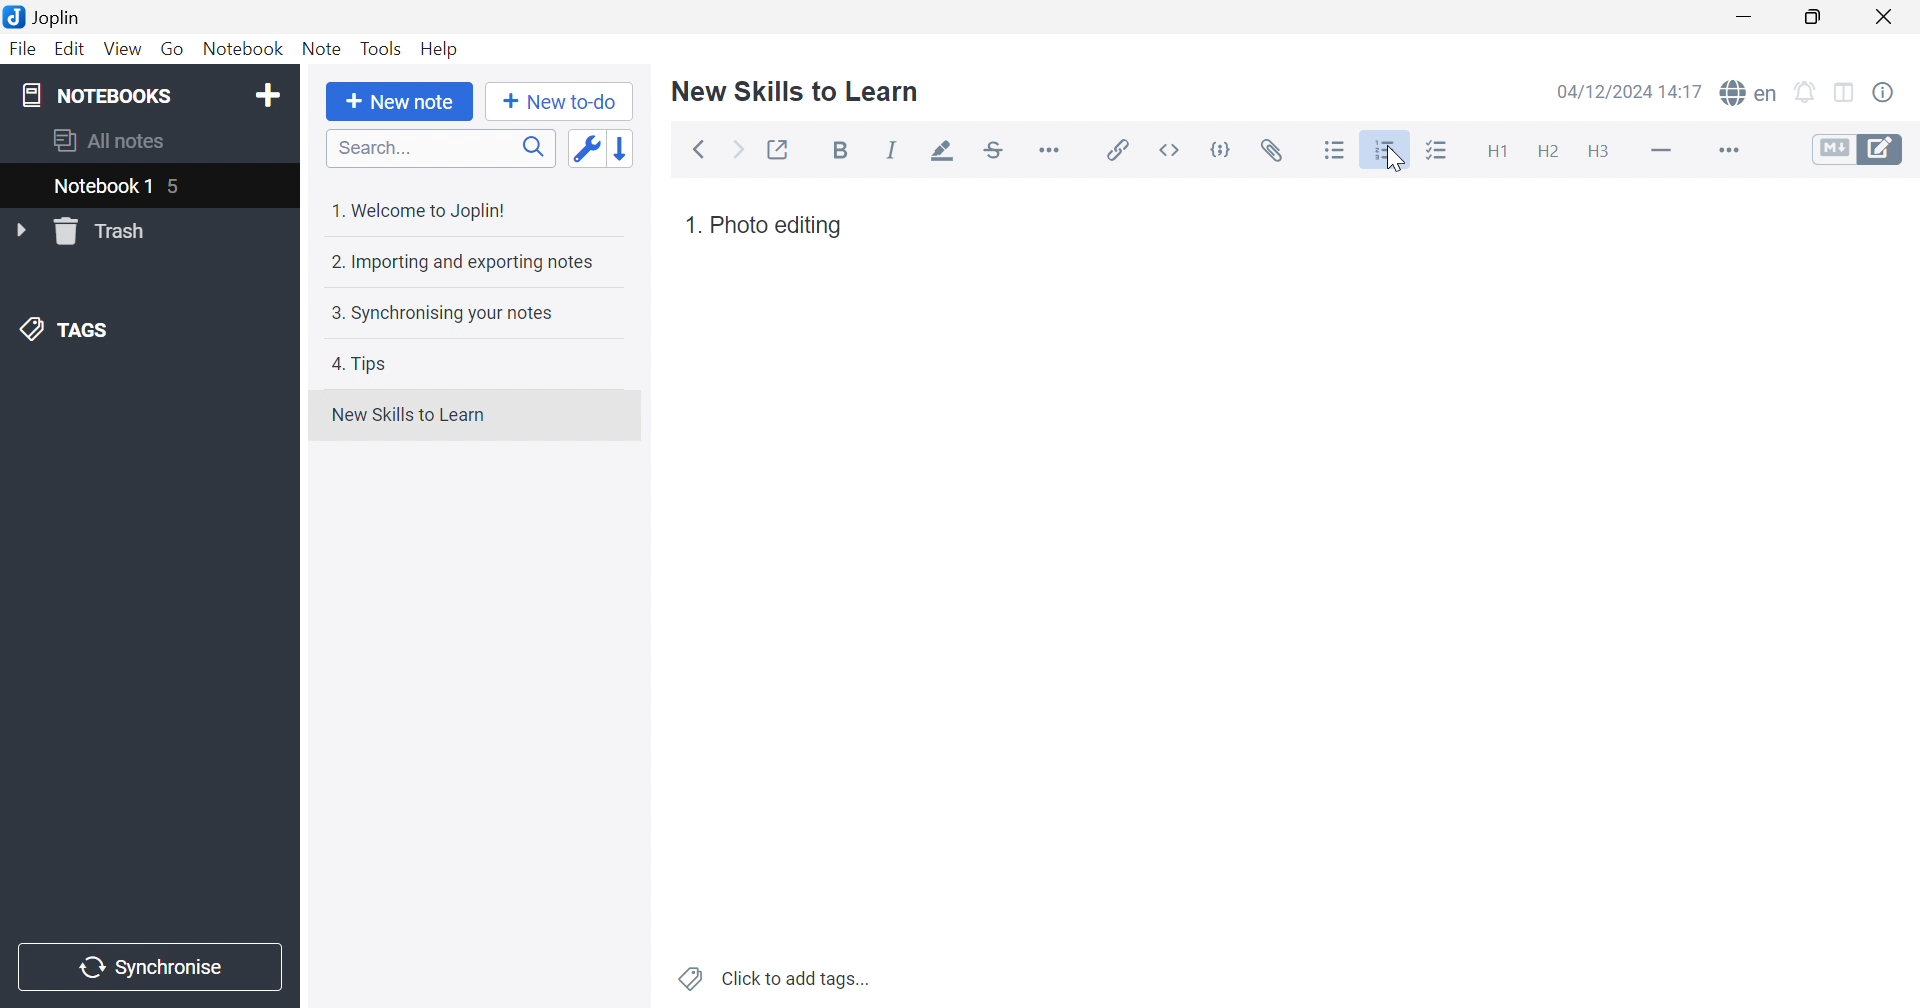  I want to click on Checkbox list, so click(1435, 152).